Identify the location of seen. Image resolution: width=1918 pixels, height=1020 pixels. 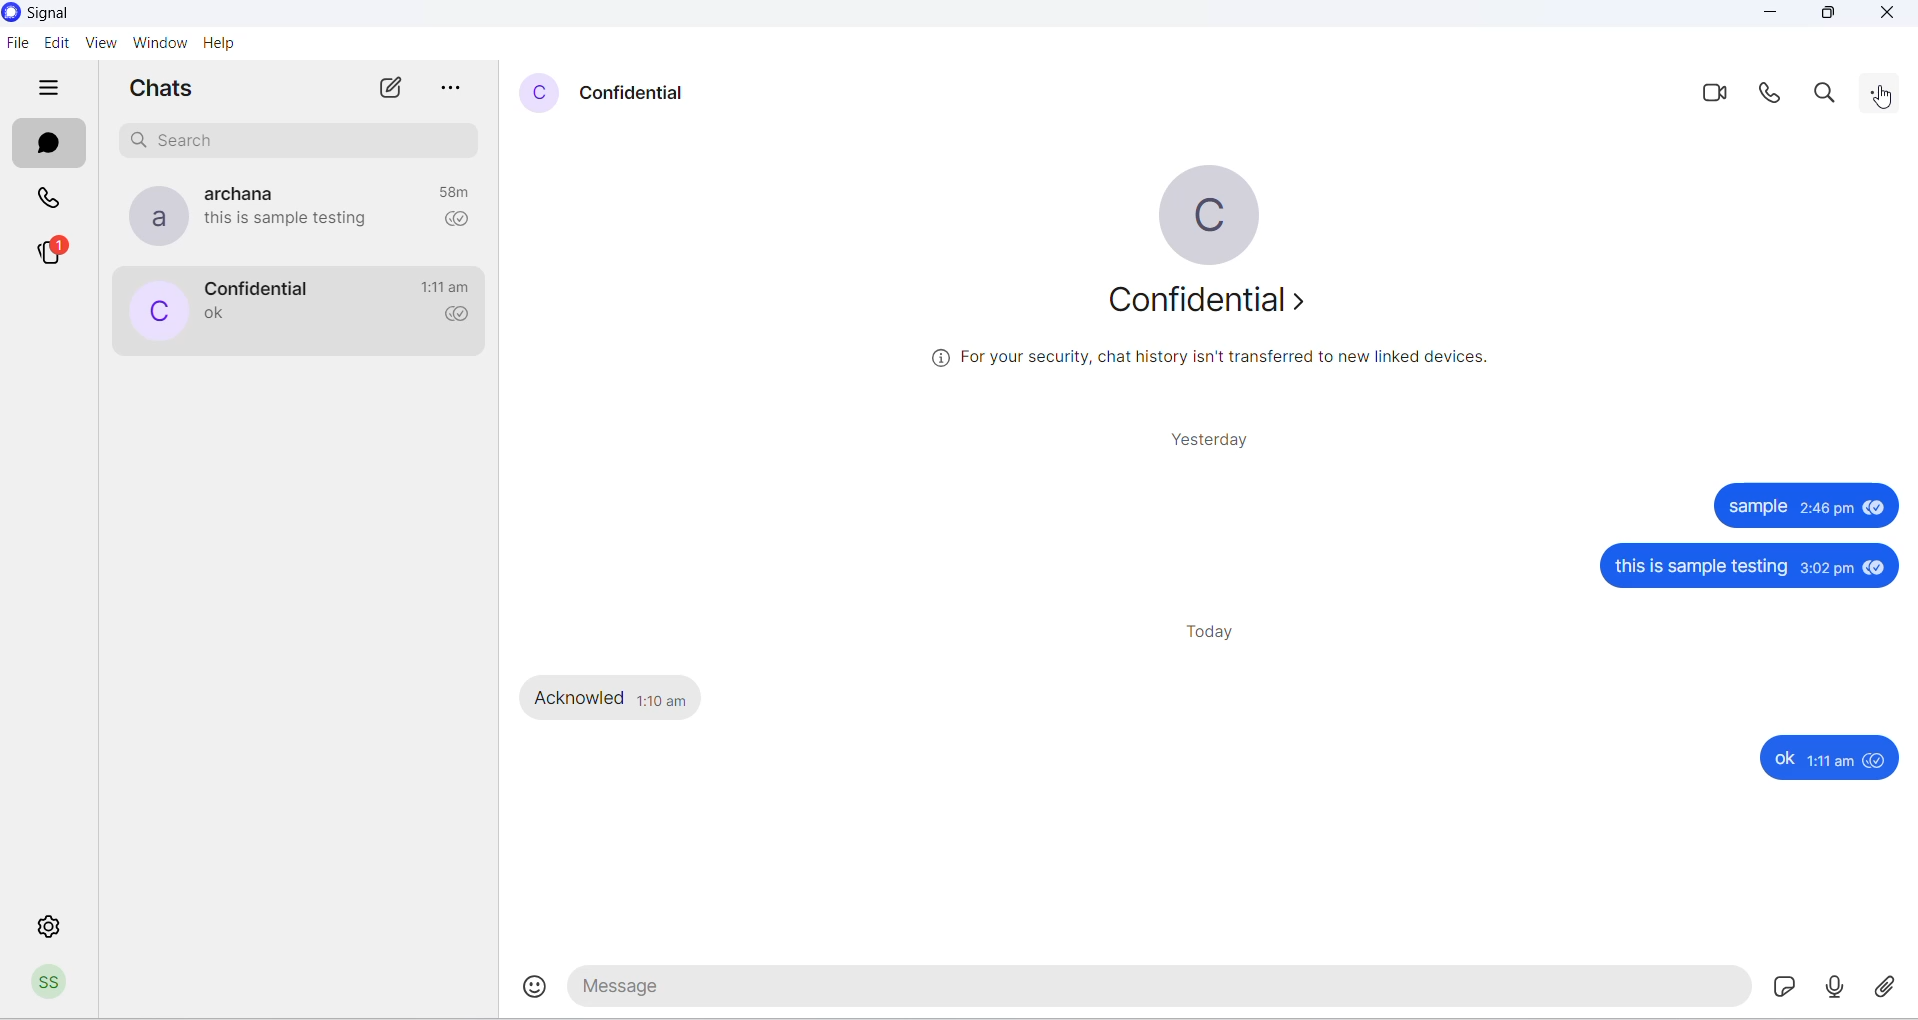
(1873, 508).